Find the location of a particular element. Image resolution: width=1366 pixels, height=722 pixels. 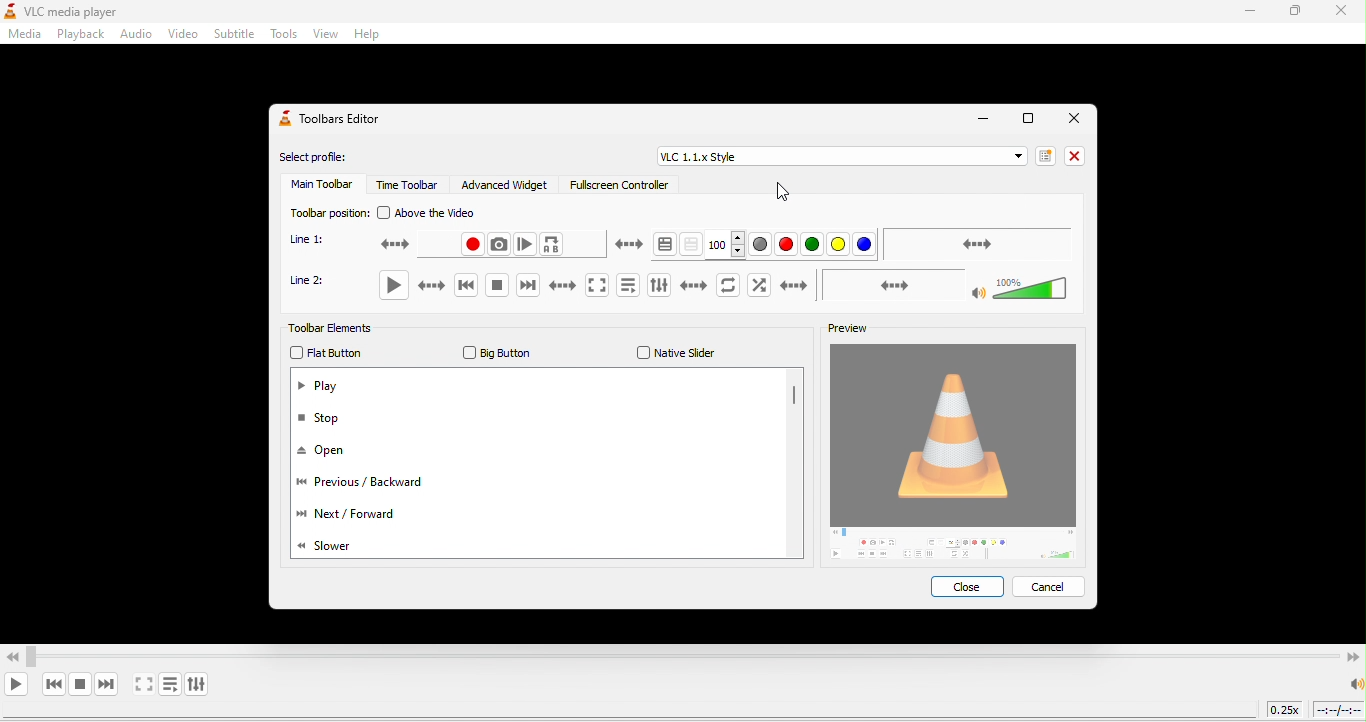

audio is located at coordinates (135, 36).